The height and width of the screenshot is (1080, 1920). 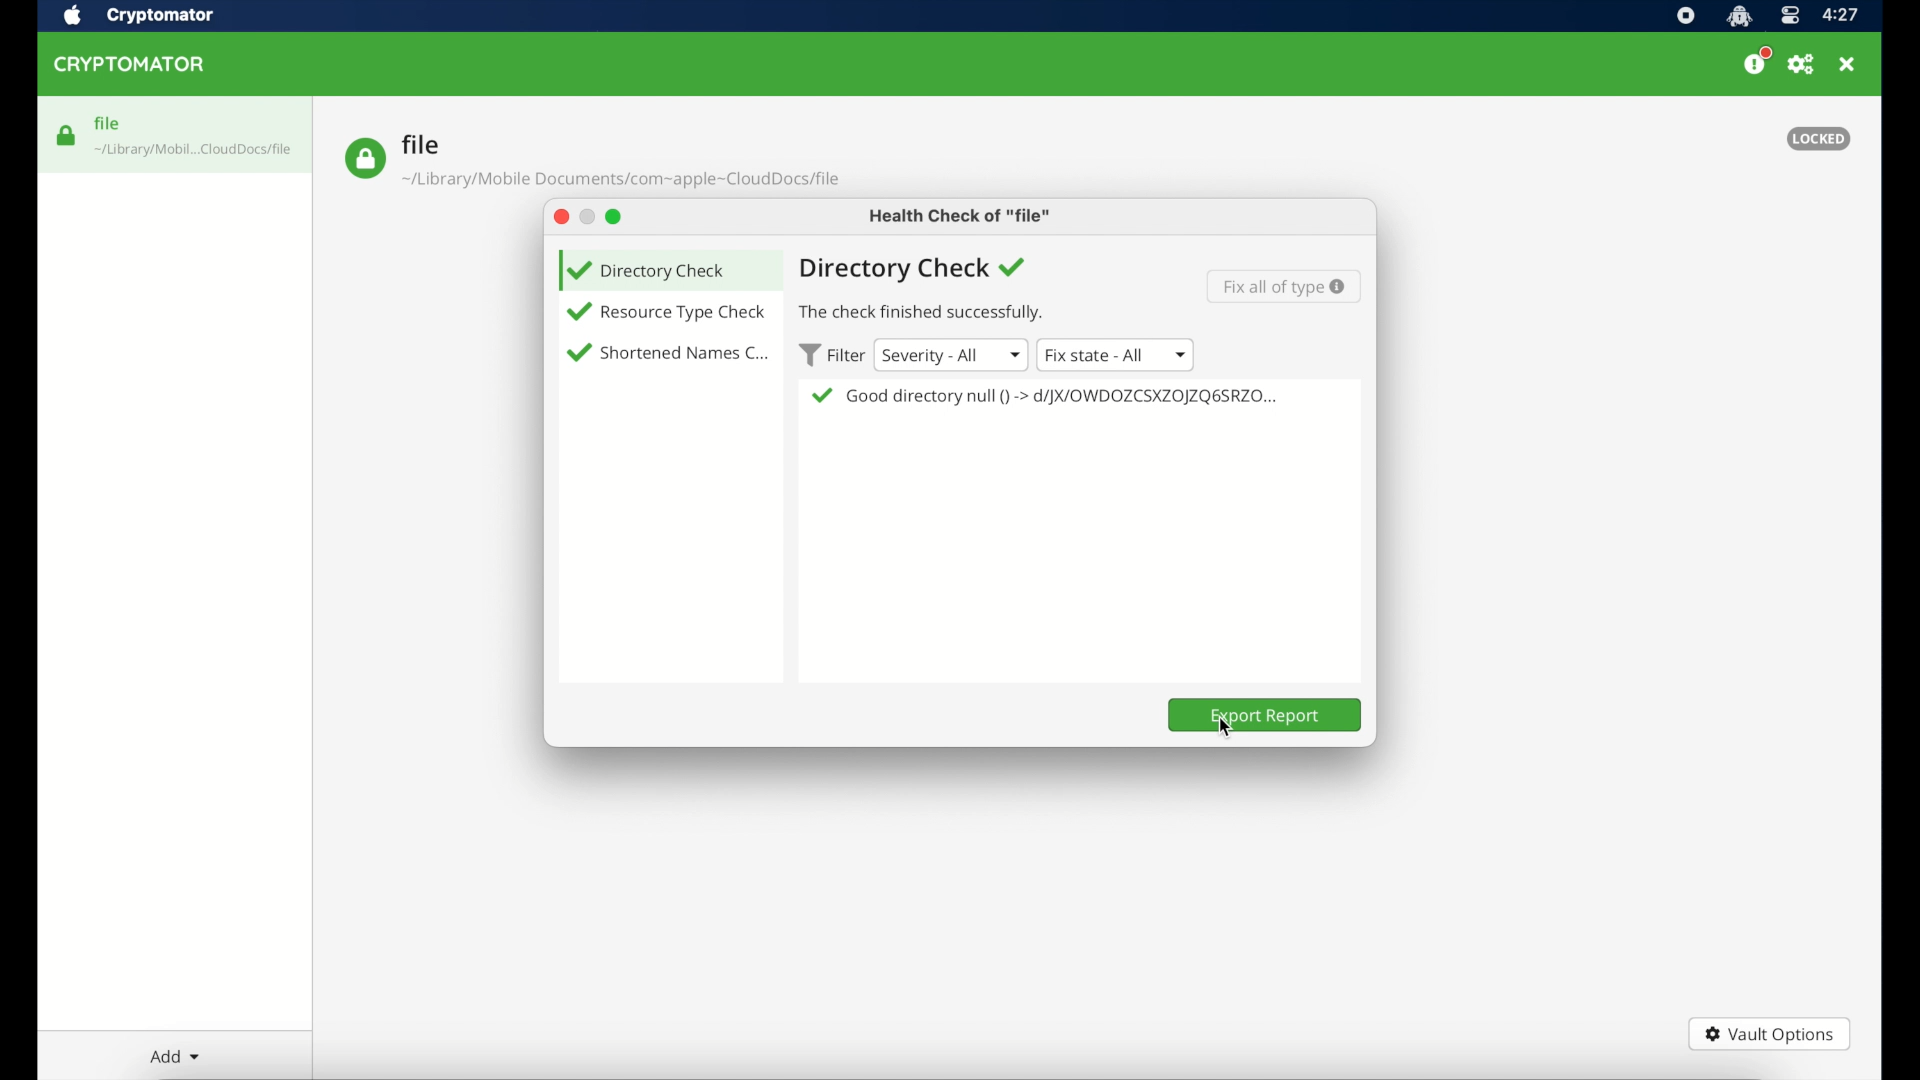 What do you see at coordinates (1116, 355) in the screenshot?
I see `Fix state - All` at bounding box center [1116, 355].